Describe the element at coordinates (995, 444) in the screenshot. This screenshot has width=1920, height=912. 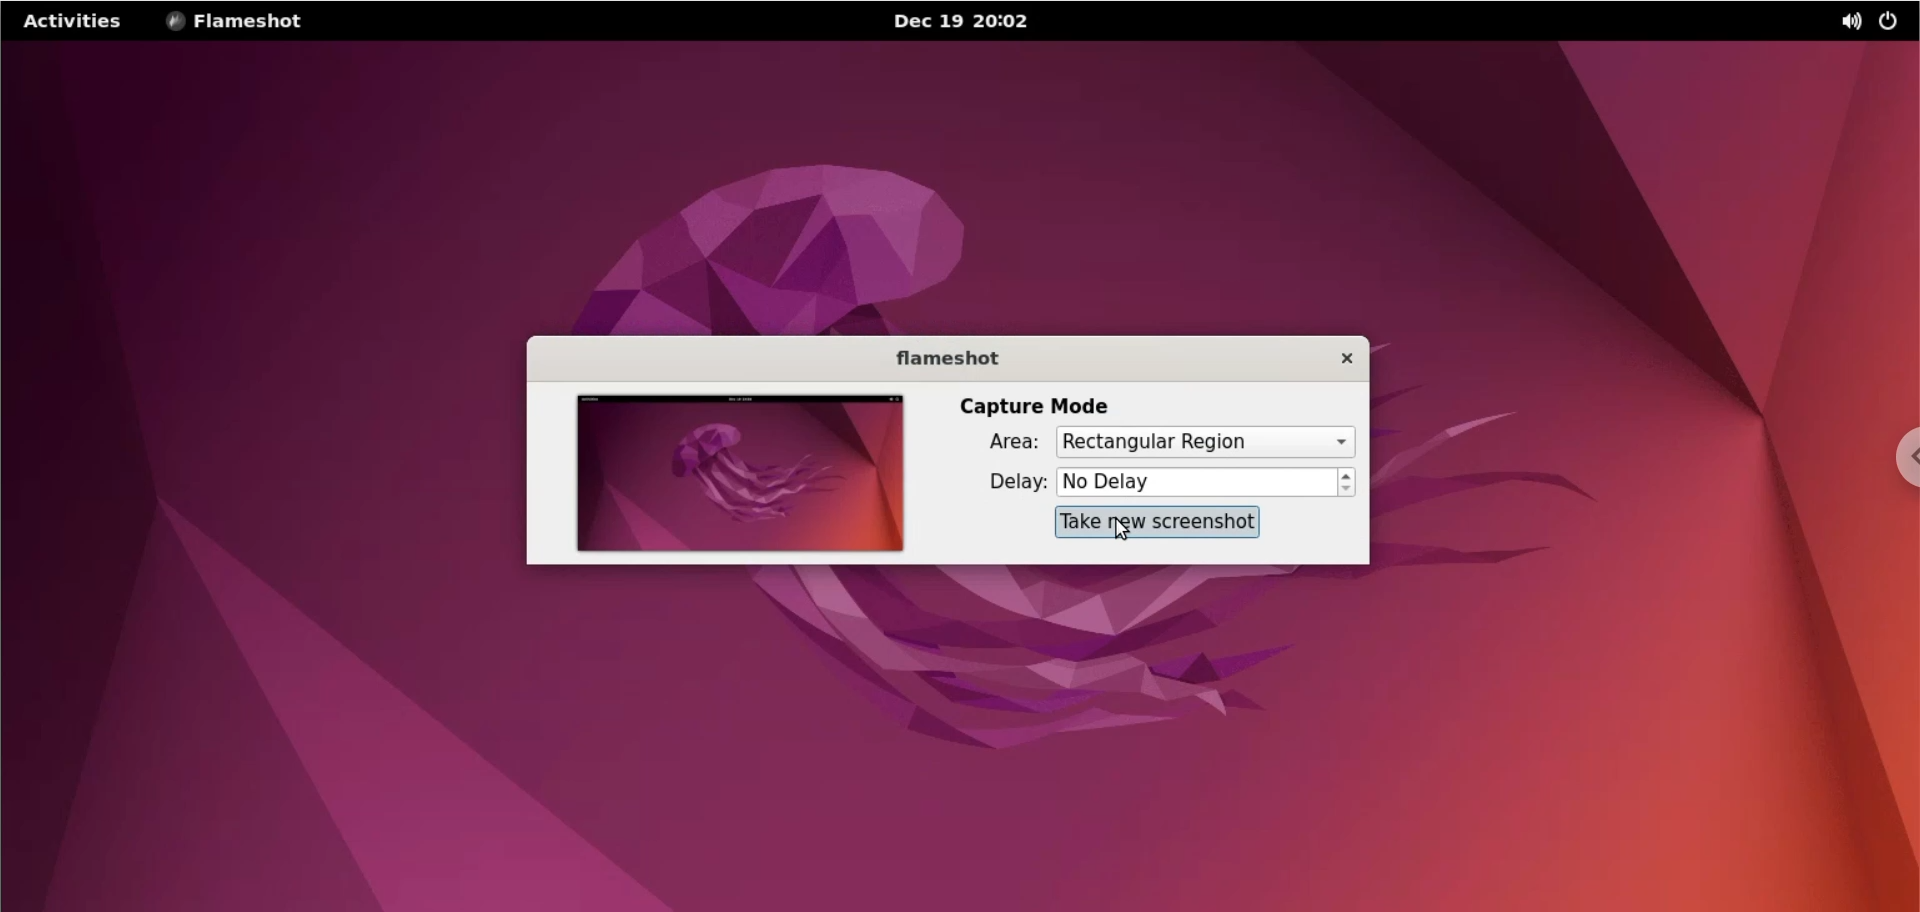
I see `area ` at that location.